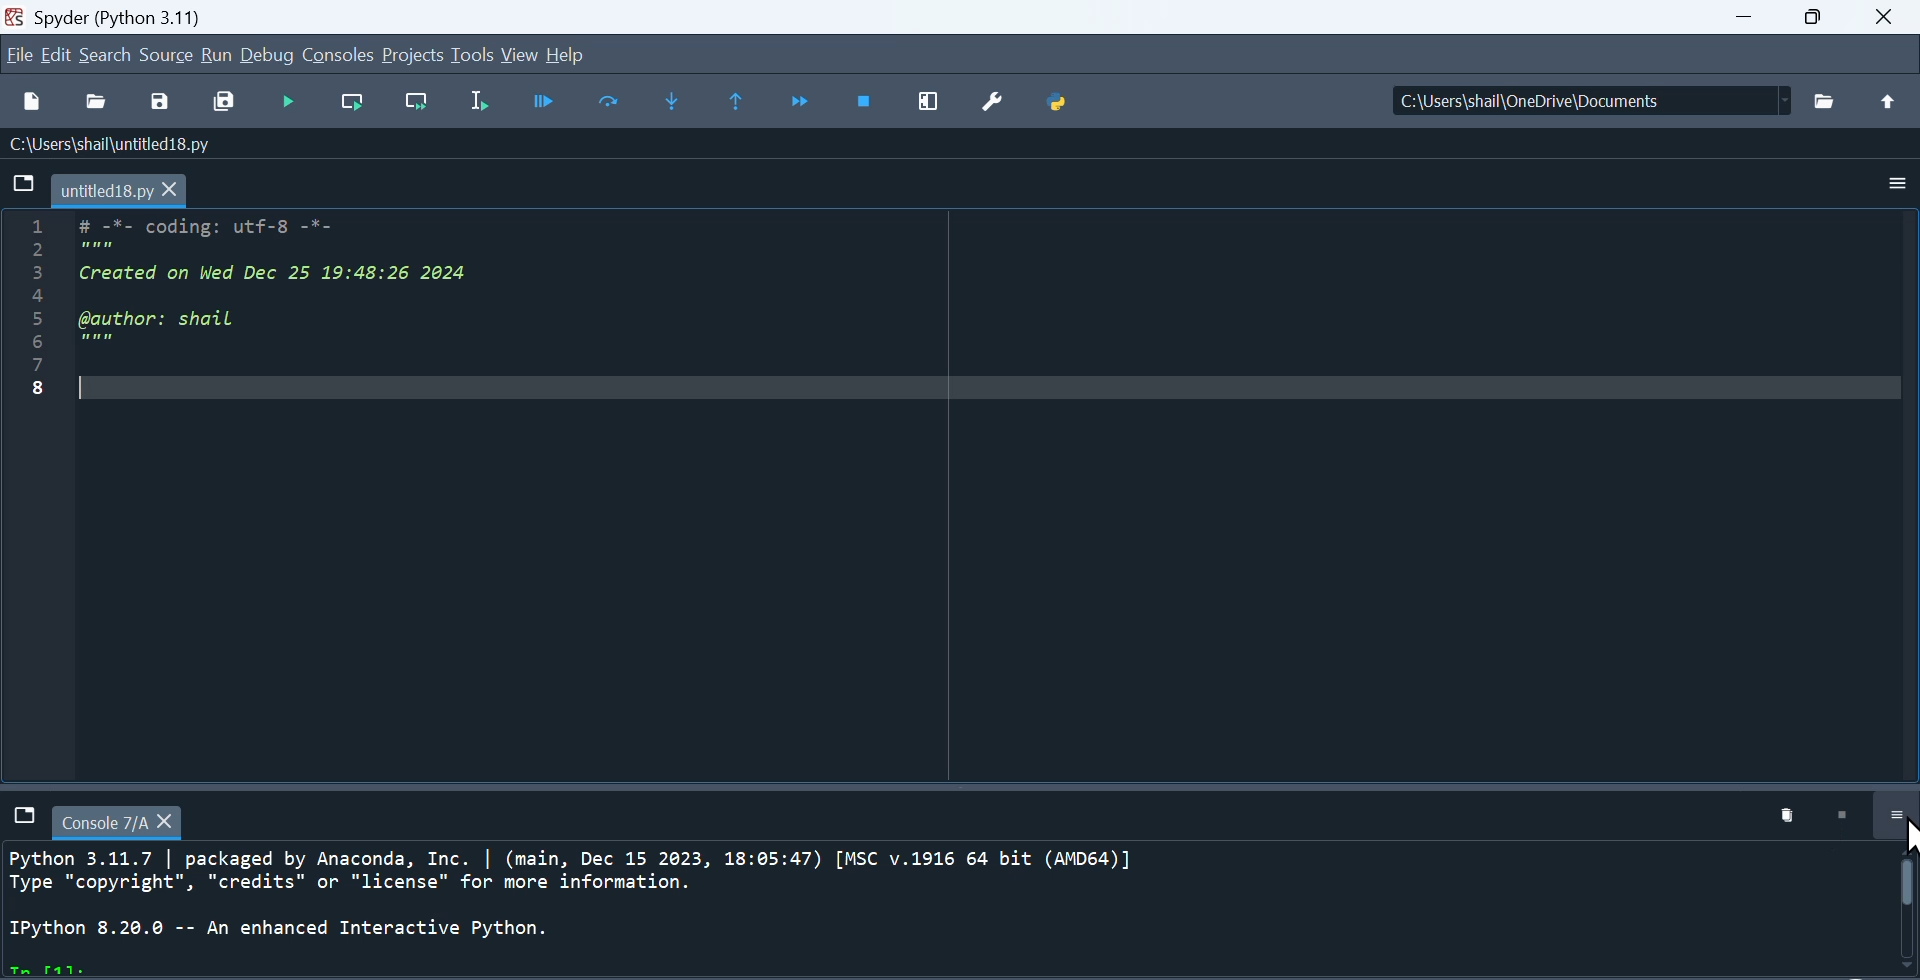  What do you see at coordinates (1740, 17) in the screenshot?
I see `minimize` at bounding box center [1740, 17].